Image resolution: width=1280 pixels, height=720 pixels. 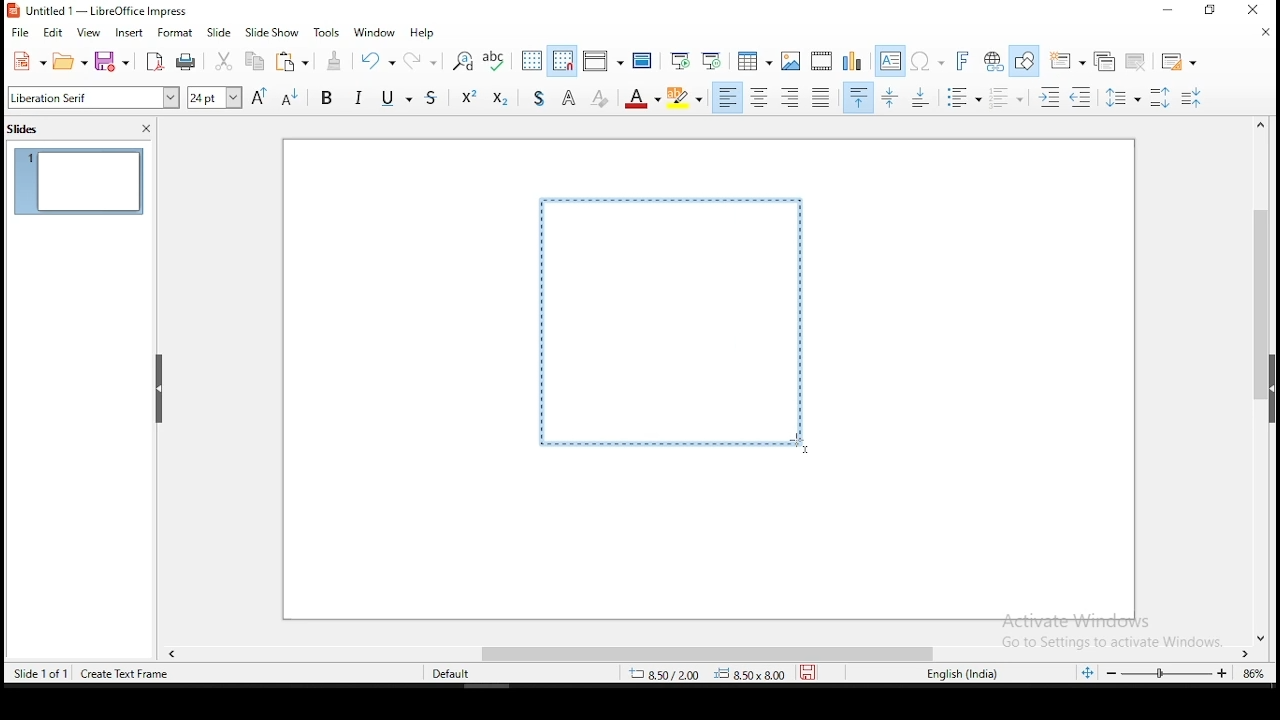 I want to click on export as pdf, so click(x=156, y=62).